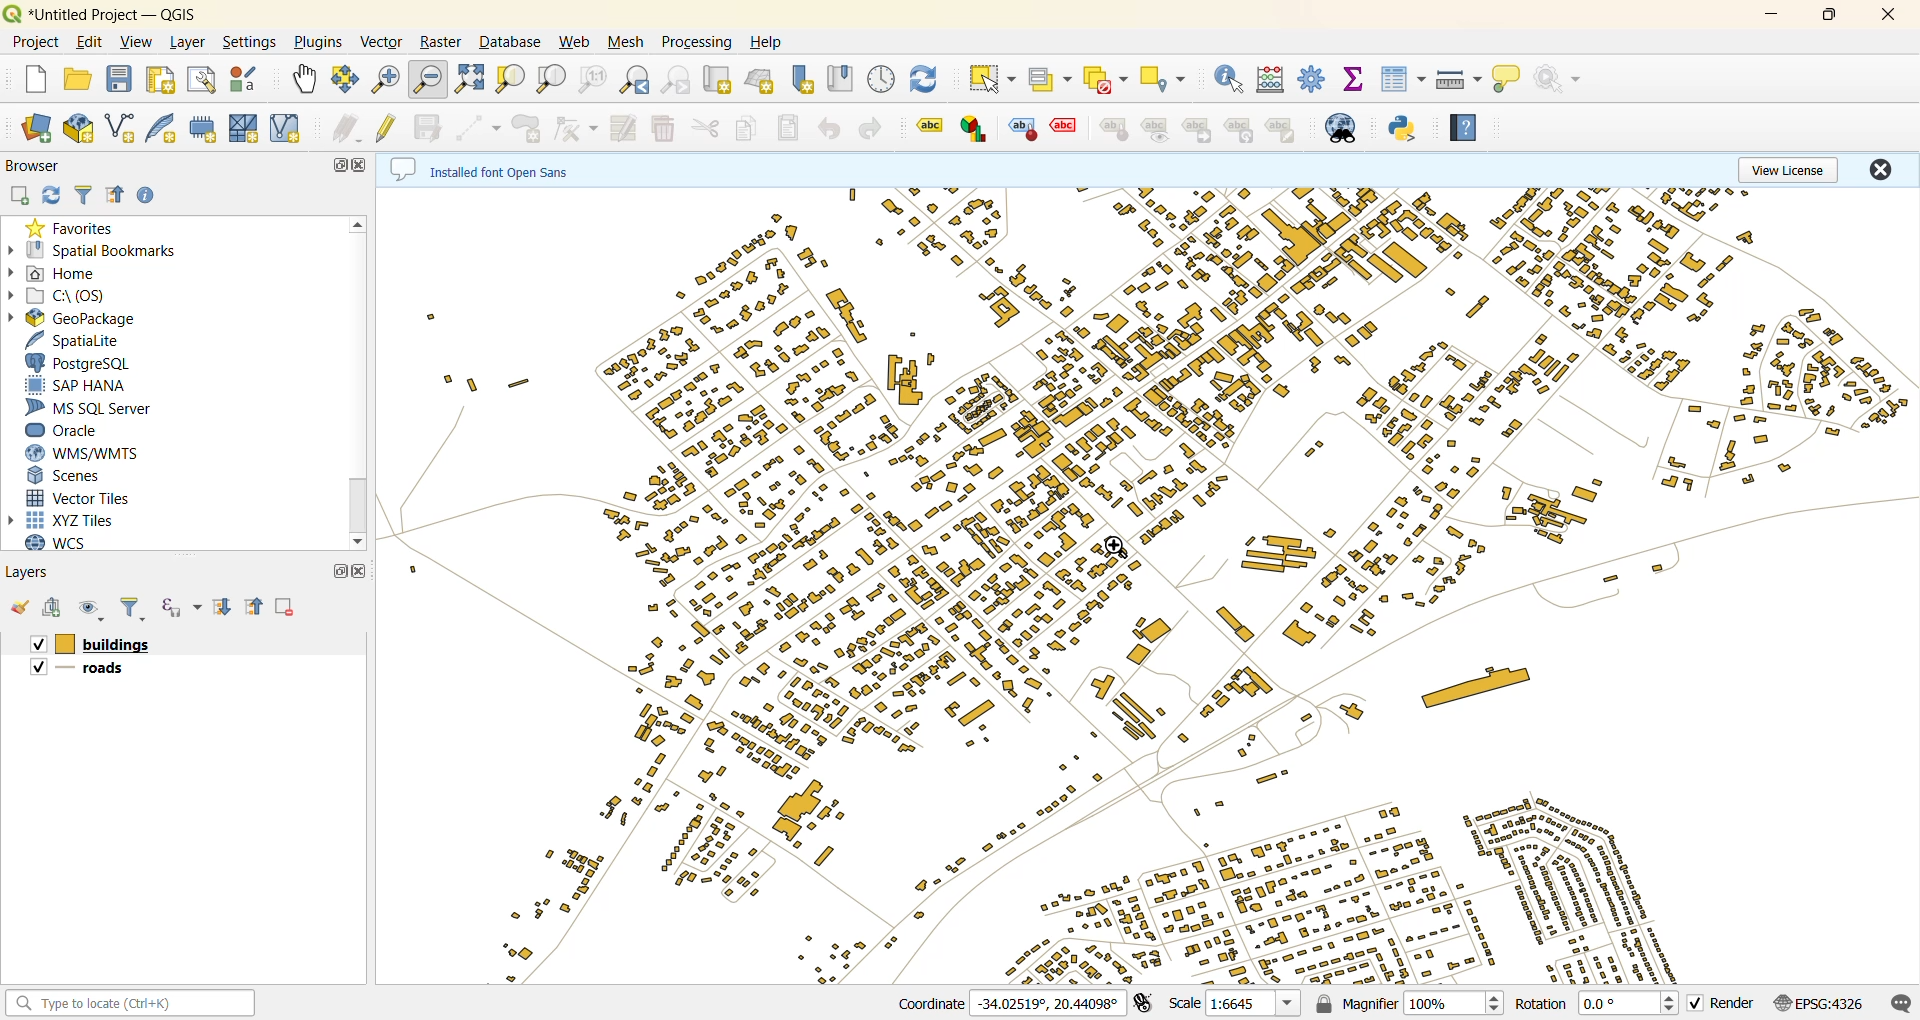 This screenshot has width=1920, height=1020. Describe the element at coordinates (708, 130) in the screenshot. I see `cut` at that location.